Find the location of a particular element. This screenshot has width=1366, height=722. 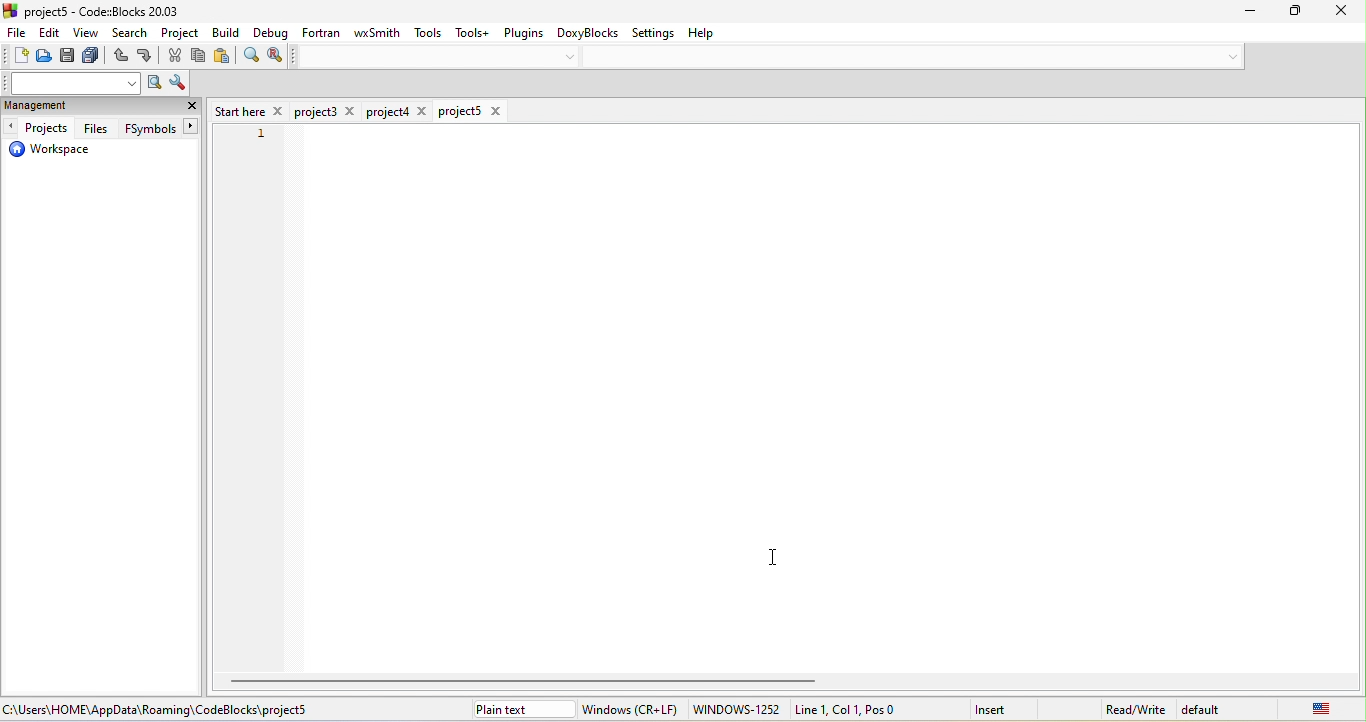

save is located at coordinates (70, 58).